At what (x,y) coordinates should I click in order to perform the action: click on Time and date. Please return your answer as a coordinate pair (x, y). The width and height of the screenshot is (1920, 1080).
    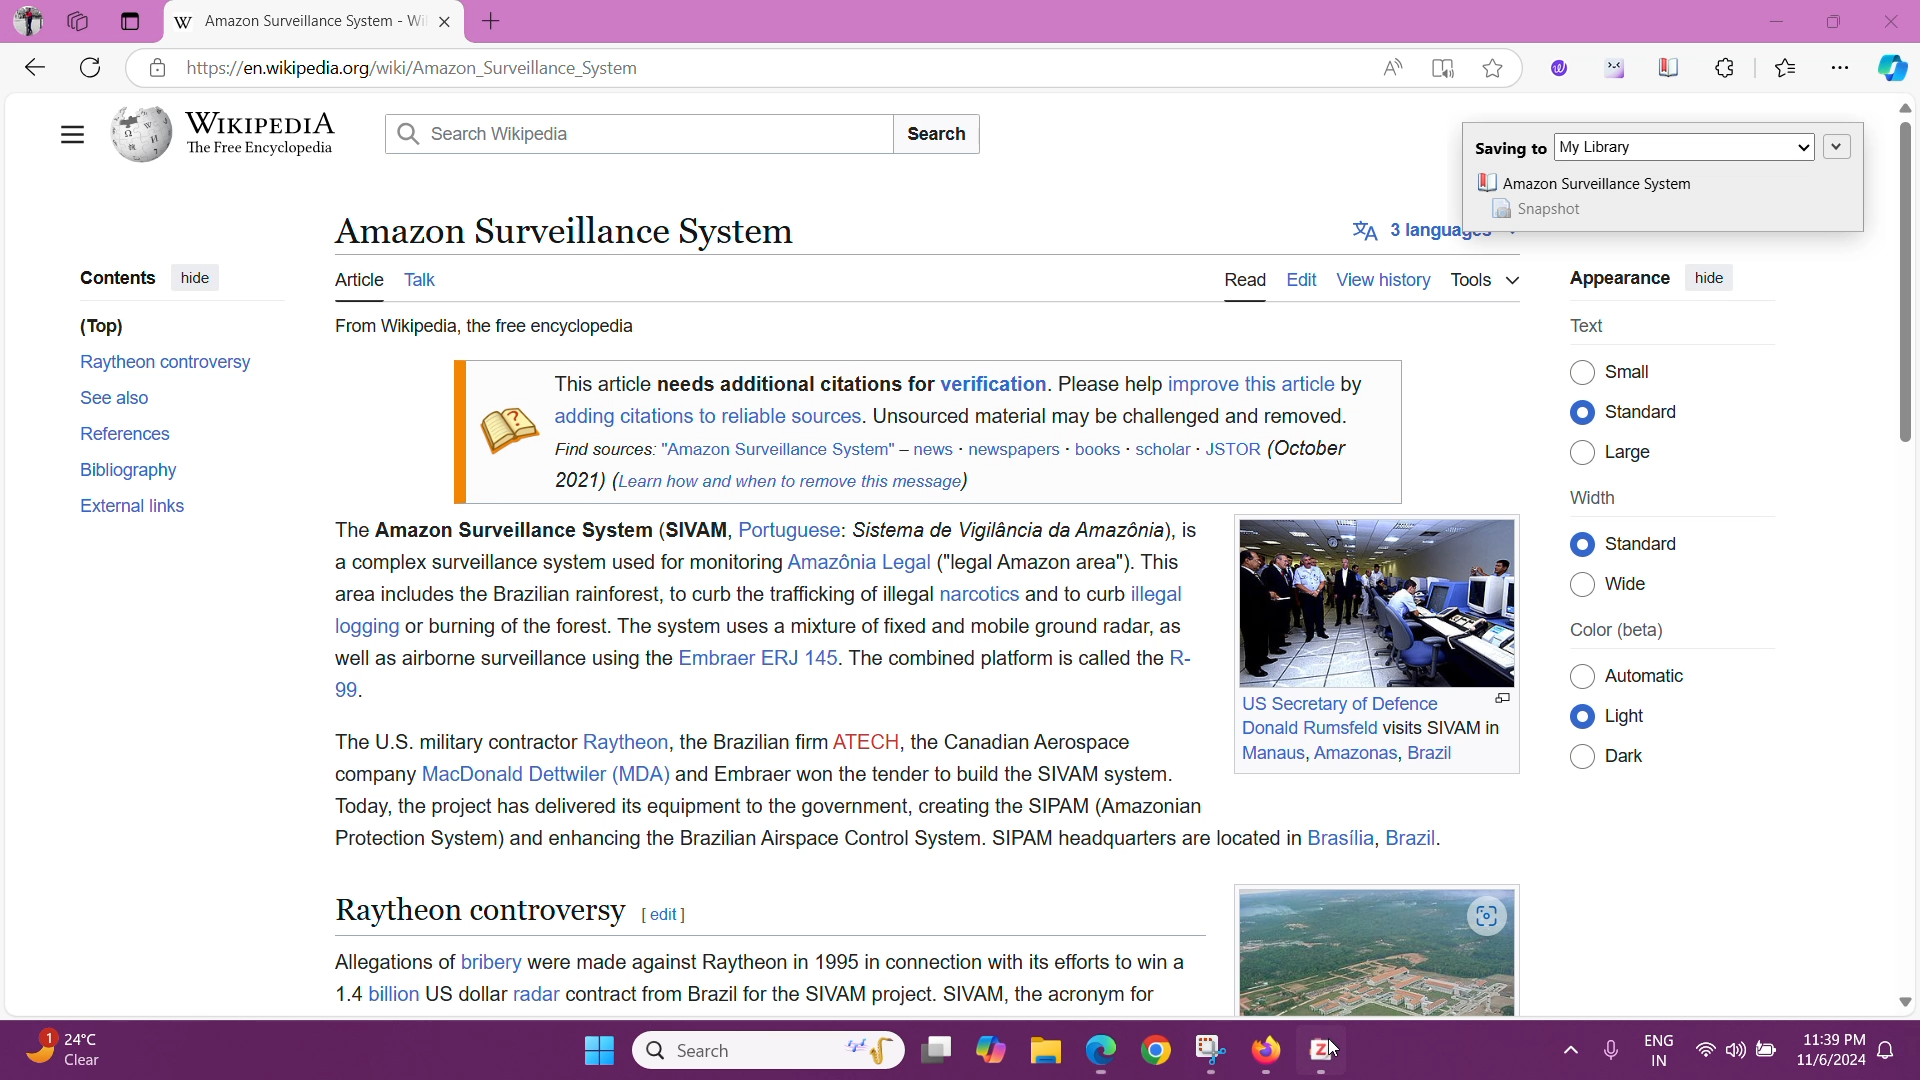
    Looking at the image, I should click on (1826, 1053).